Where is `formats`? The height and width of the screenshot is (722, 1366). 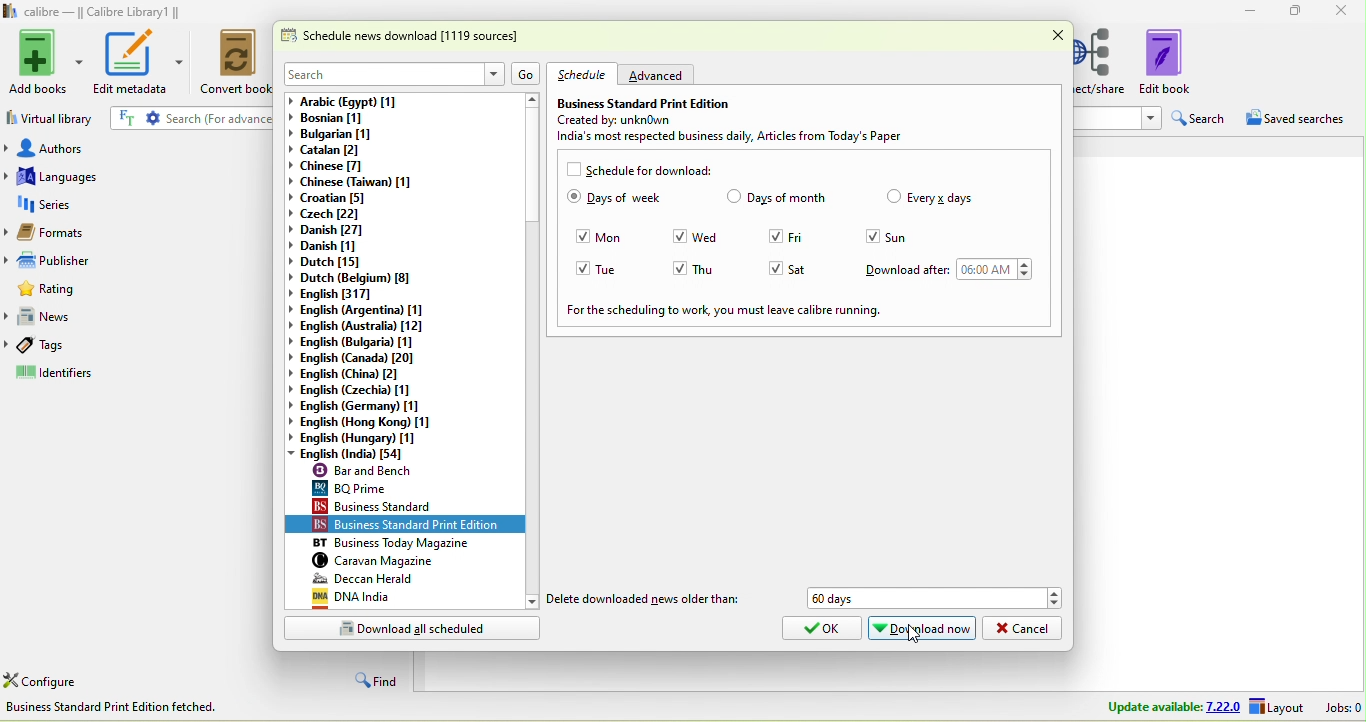
formats is located at coordinates (139, 233).